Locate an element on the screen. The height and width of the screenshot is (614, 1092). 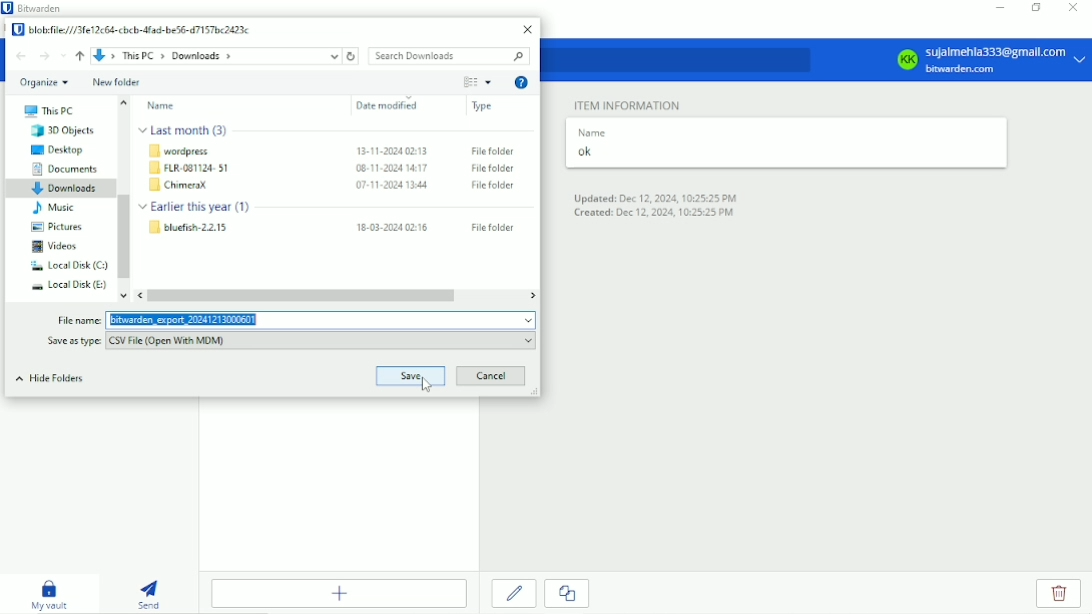
Search downloads is located at coordinates (450, 56).